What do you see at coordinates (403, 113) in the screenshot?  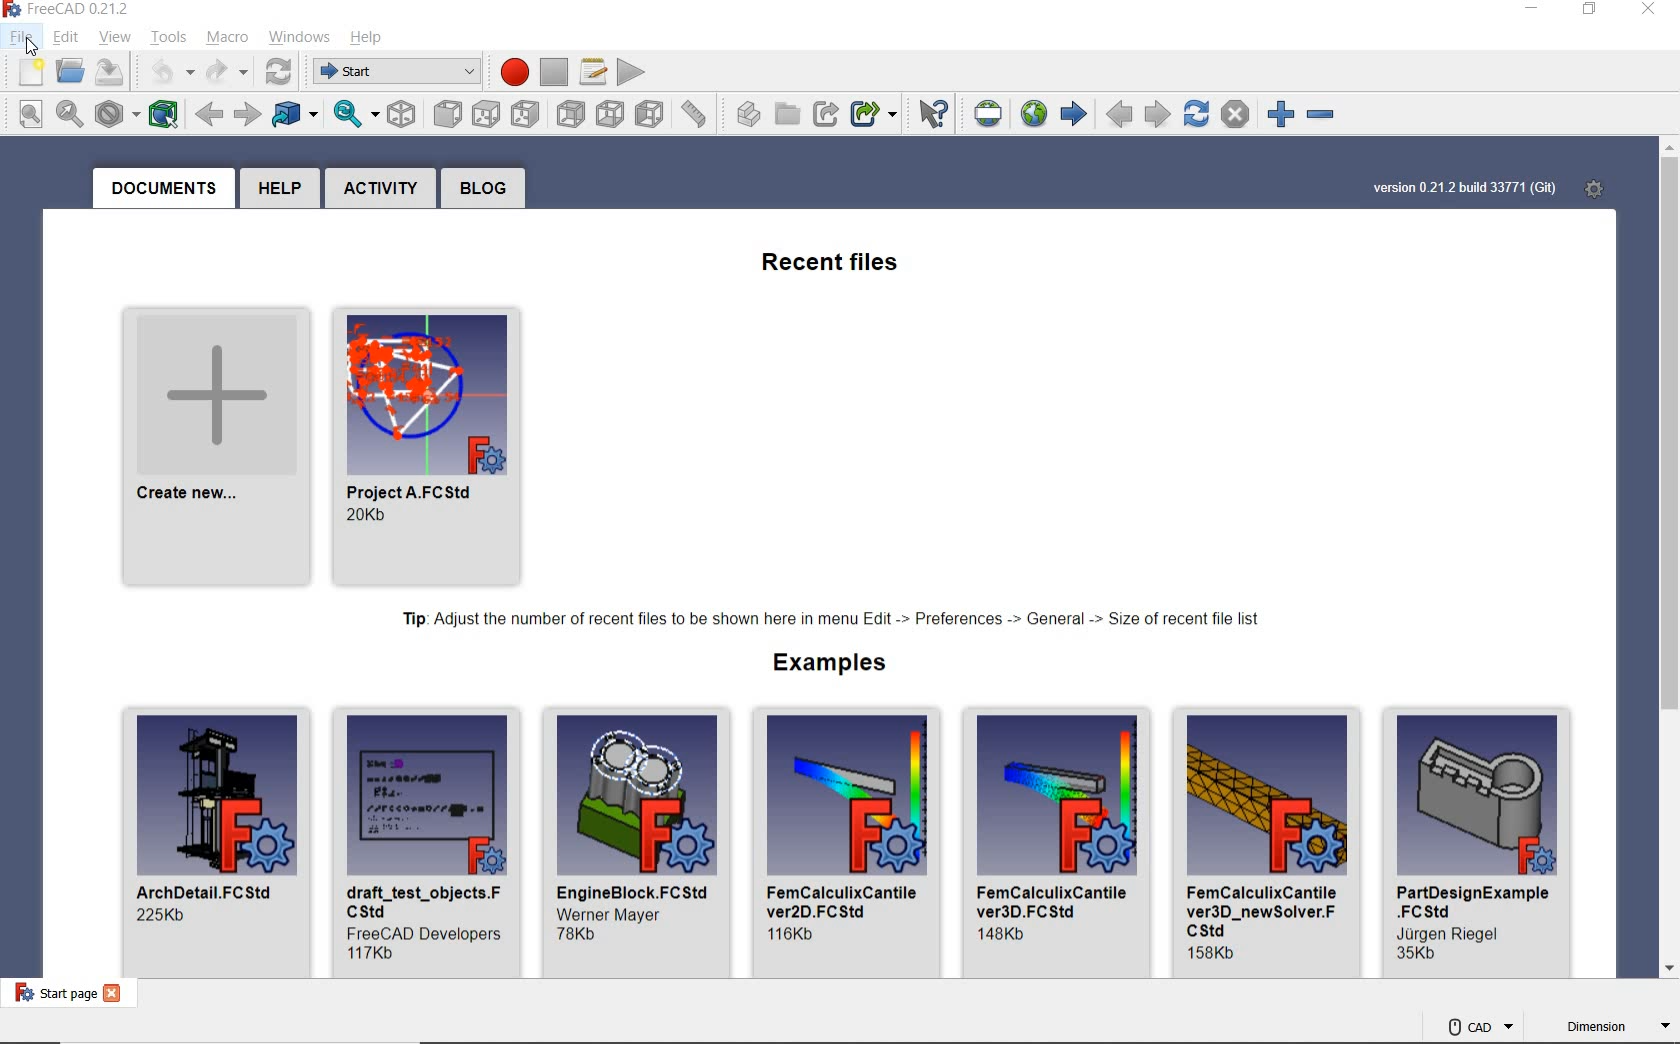 I see `ISOMETRIC` at bounding box center [403, 113].